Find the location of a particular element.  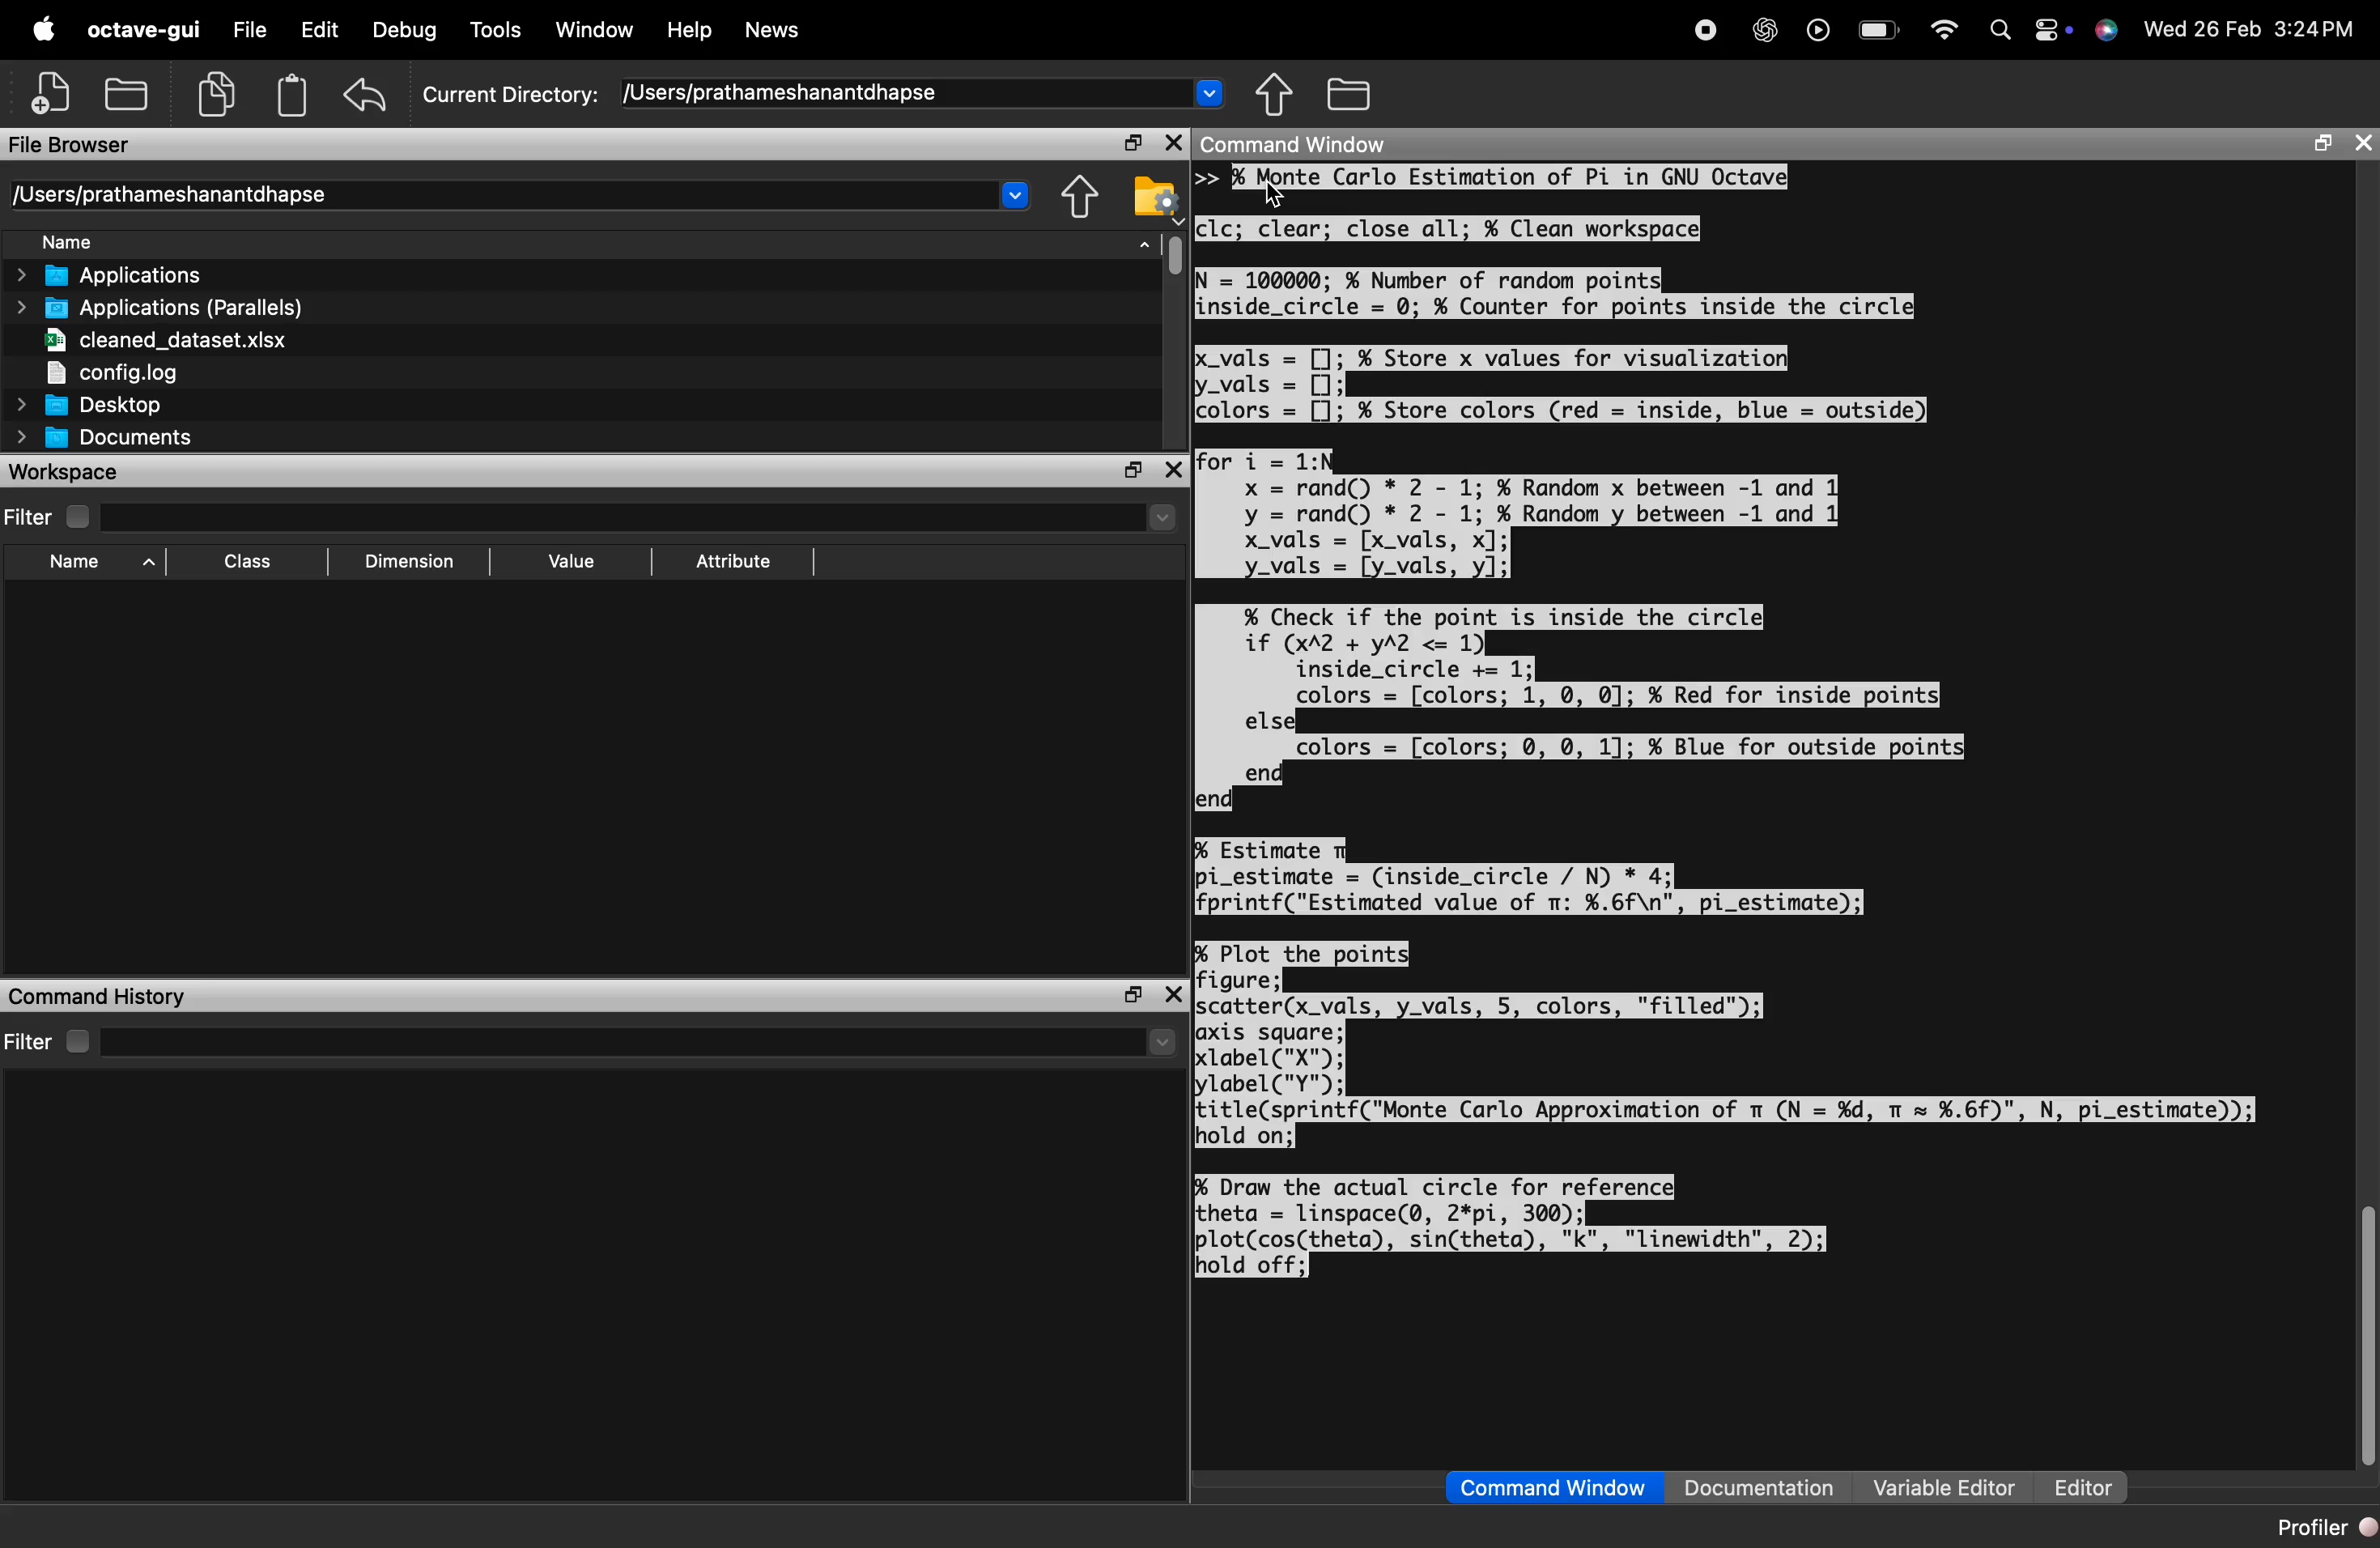

Dimension is located at coordinates (405, 561).